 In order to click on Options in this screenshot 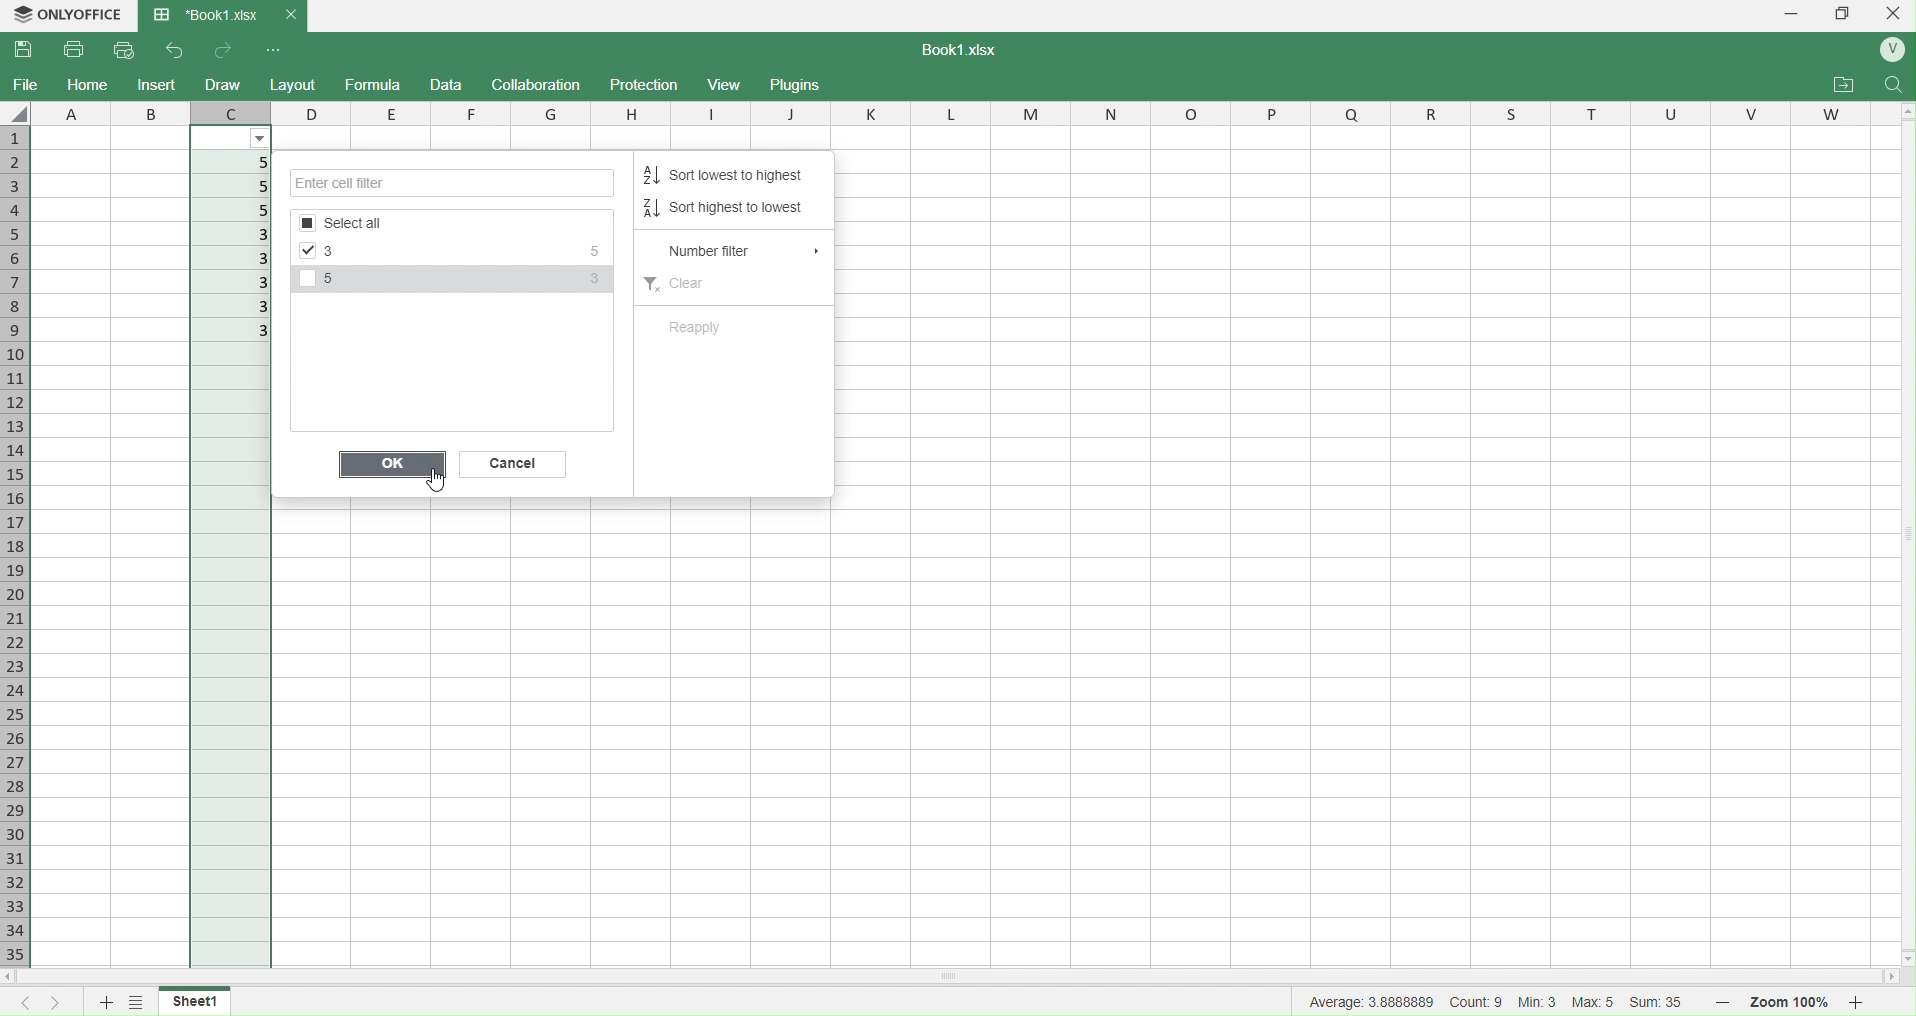, I will do `click(439, 224)`.